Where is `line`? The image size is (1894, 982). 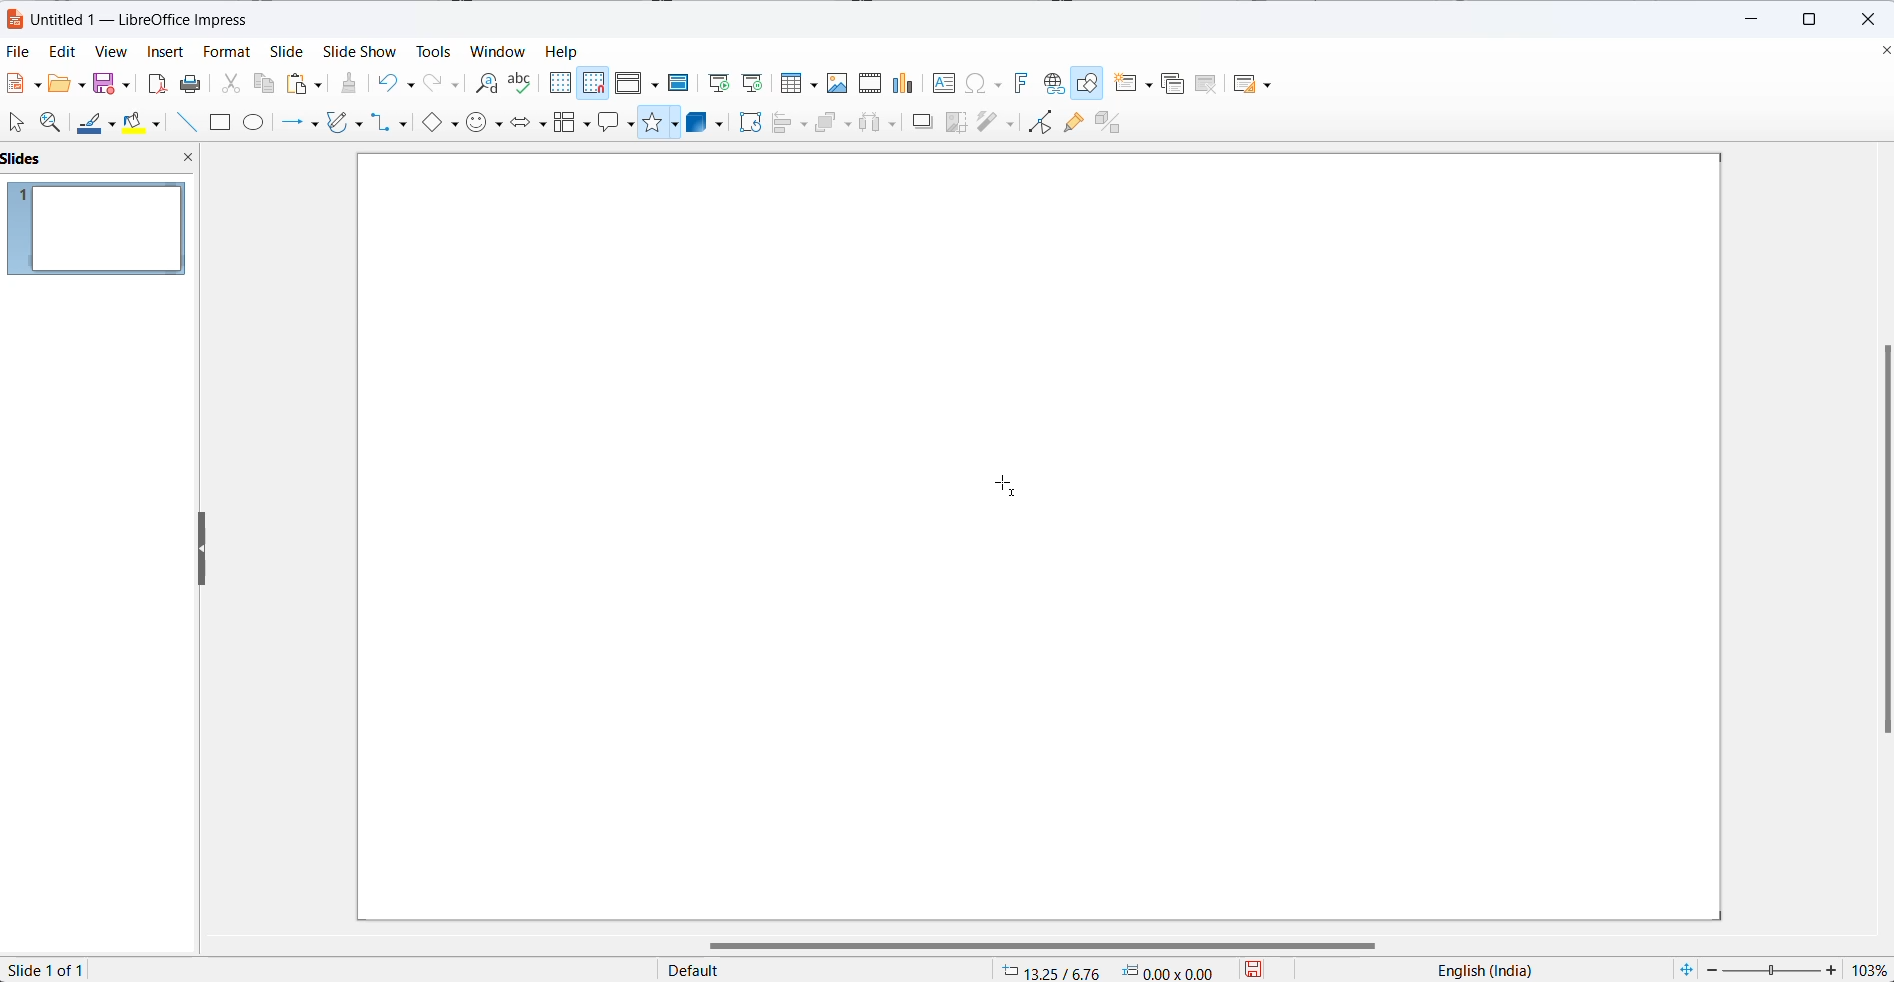 line is located at coordinates (191, 122).